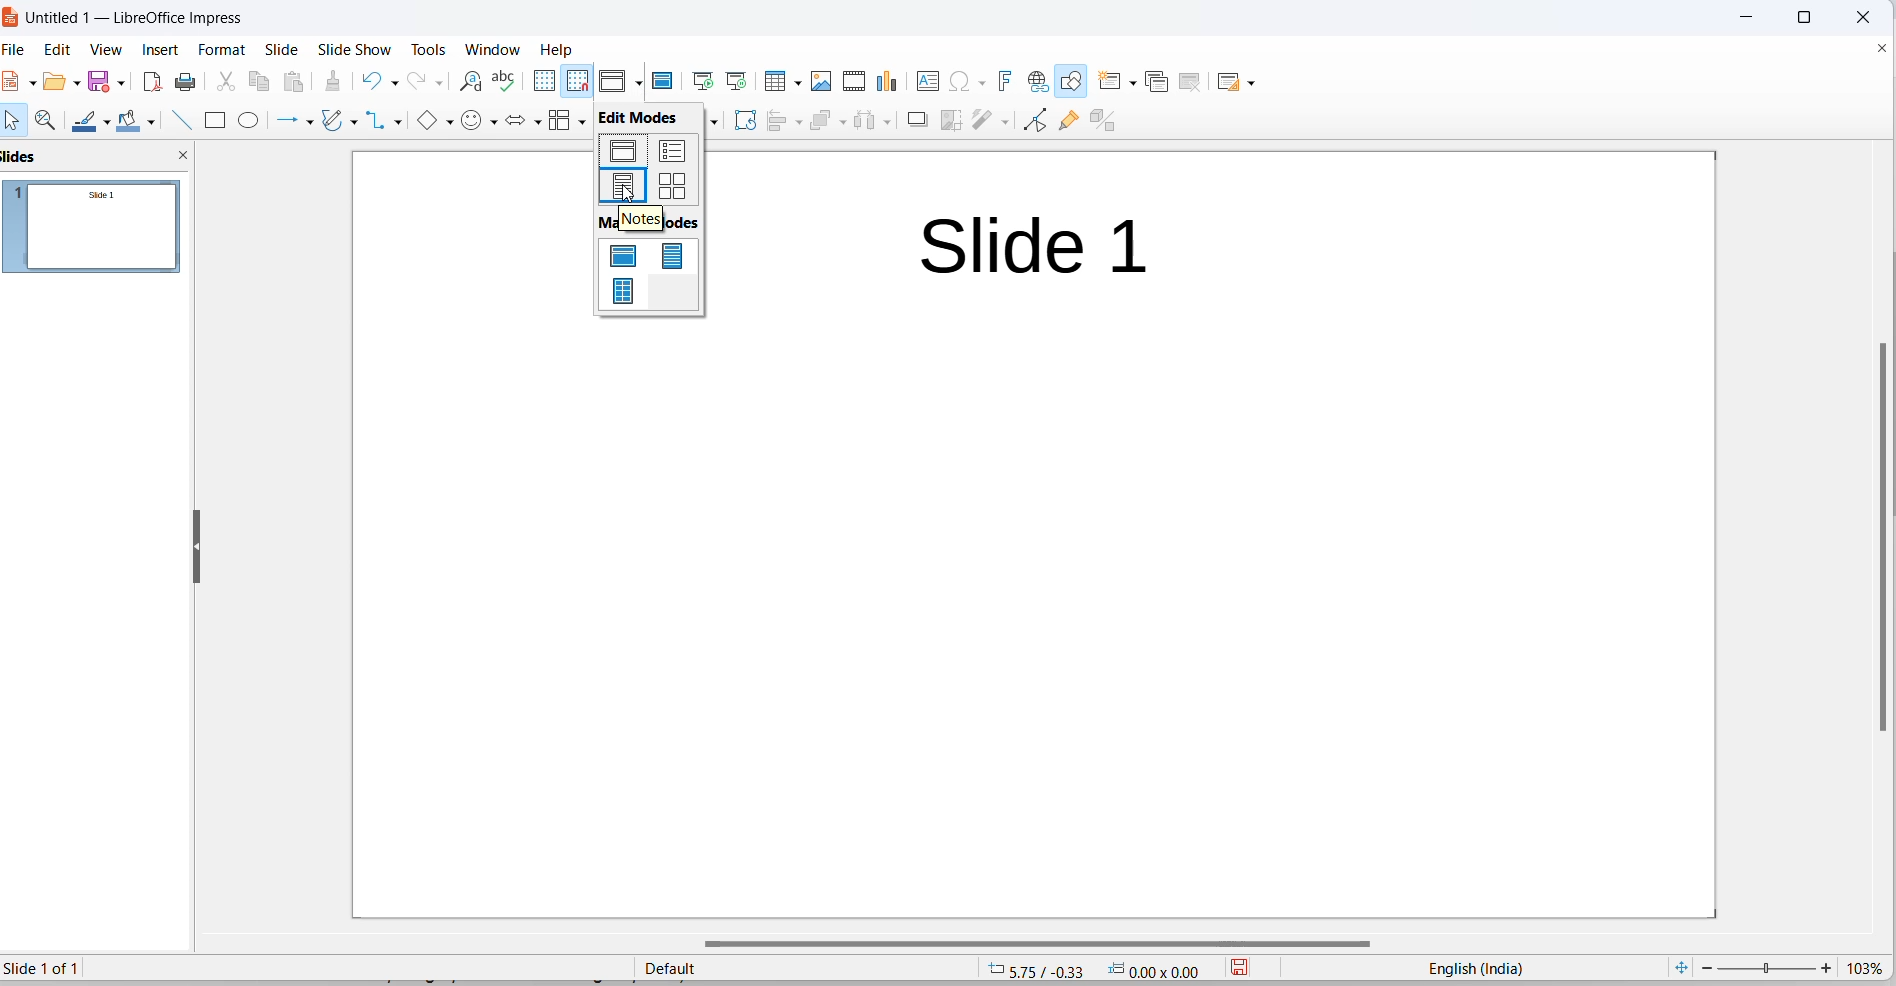 The image size is (1896, 986). Describe the element at coordinates (335, 81) in the screenshot. I see `clone formatting` at that location.